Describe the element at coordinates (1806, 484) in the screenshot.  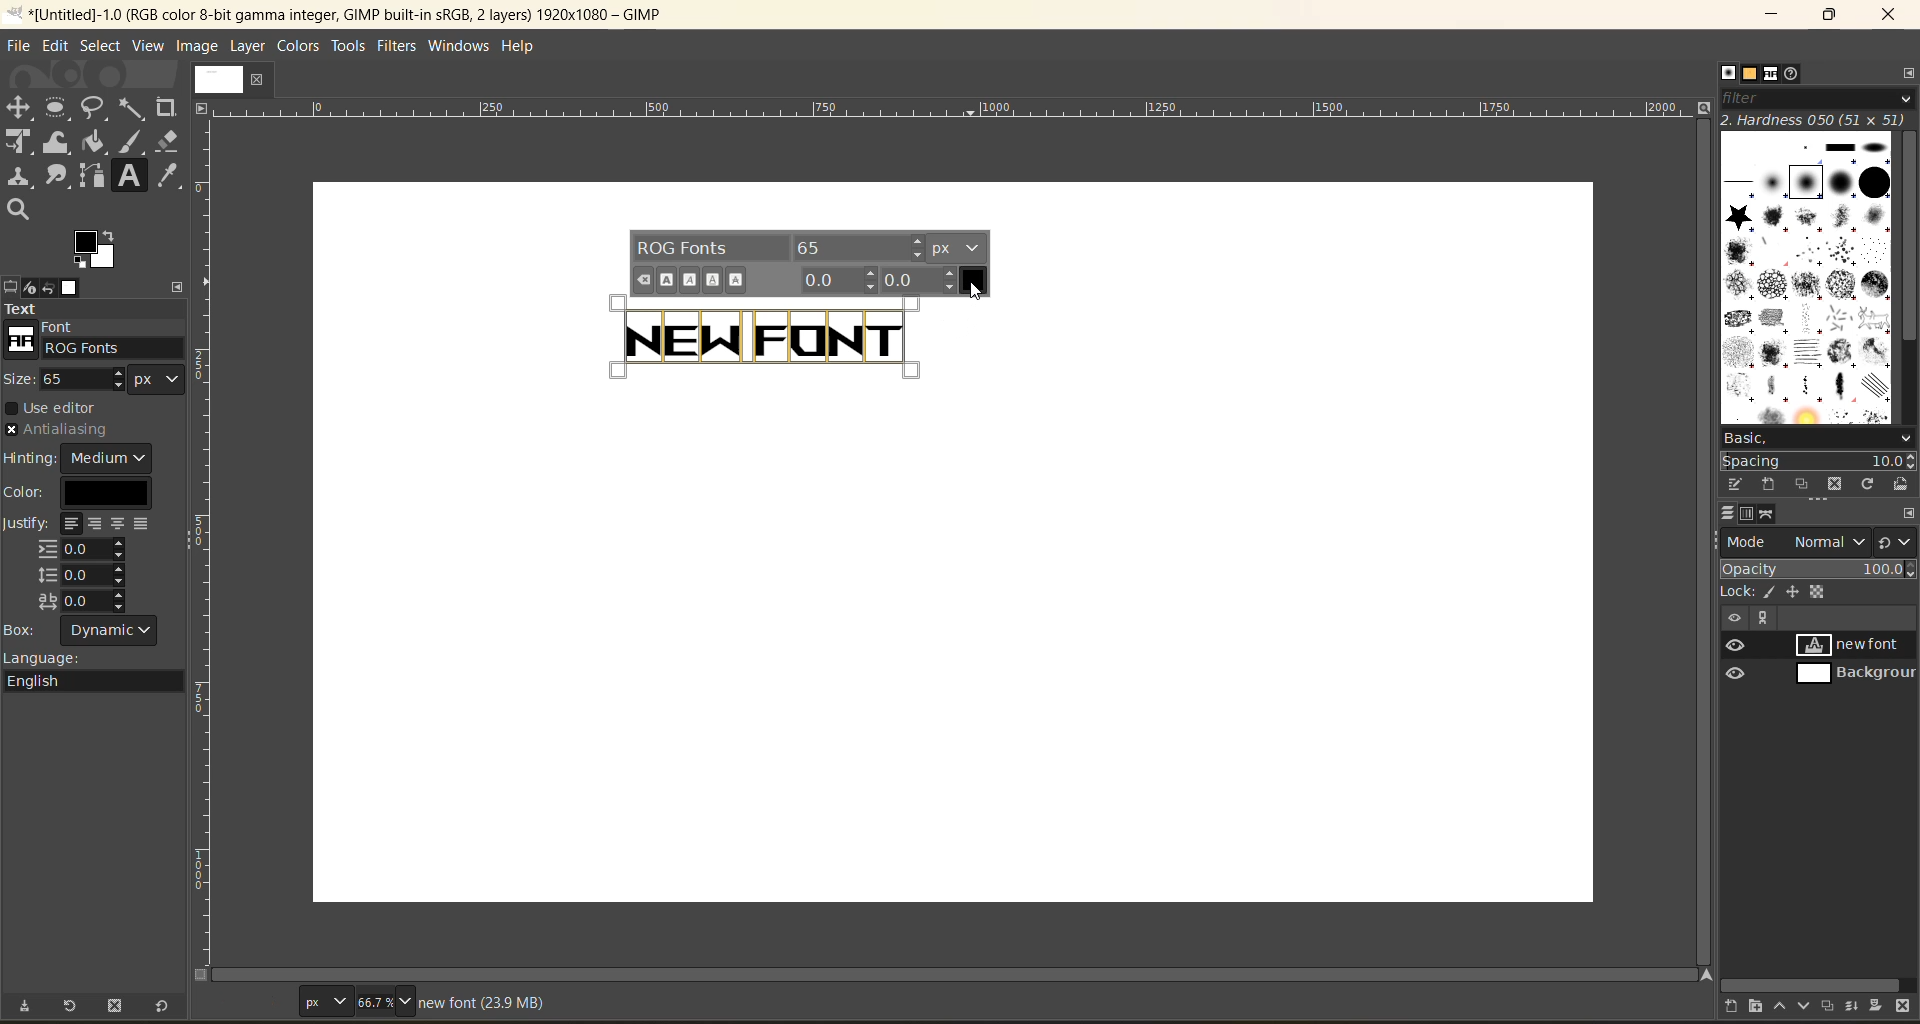
I see `duplicate this brush` at that location.